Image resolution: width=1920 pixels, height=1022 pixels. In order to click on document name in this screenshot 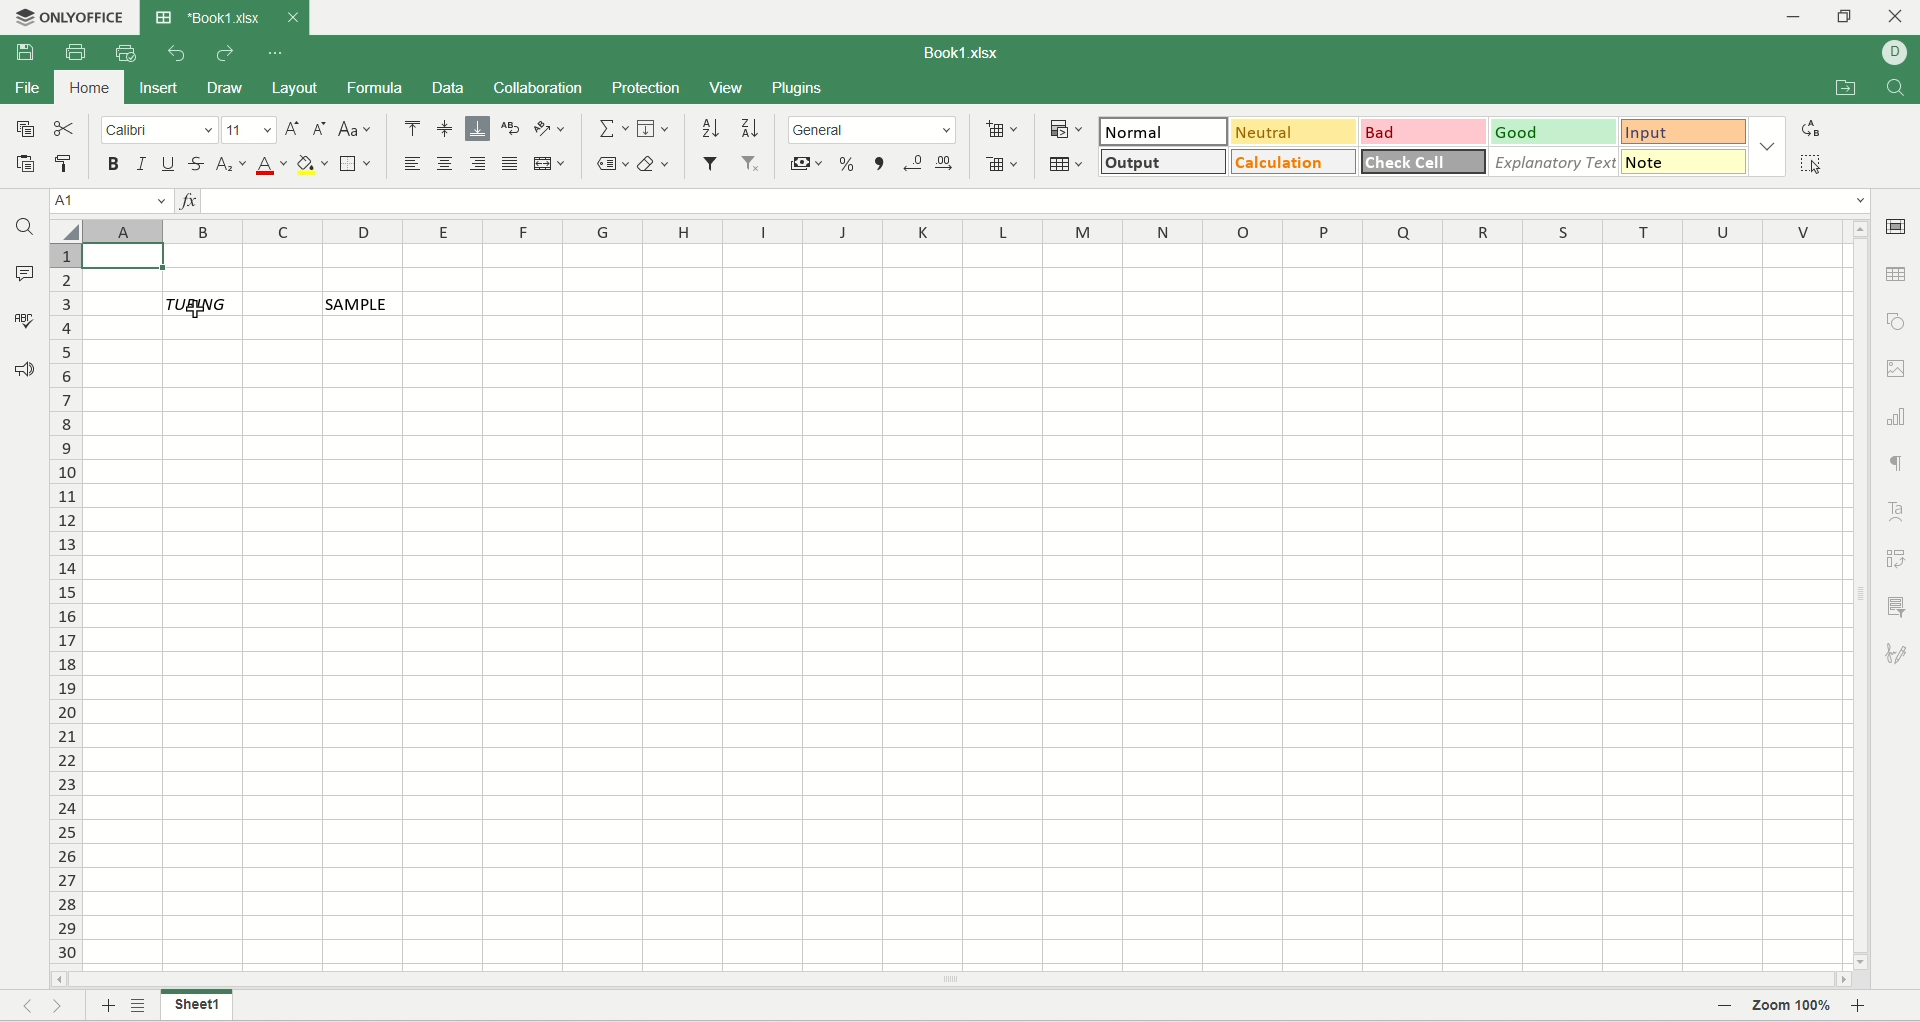, I will do `click(957, 55)`.